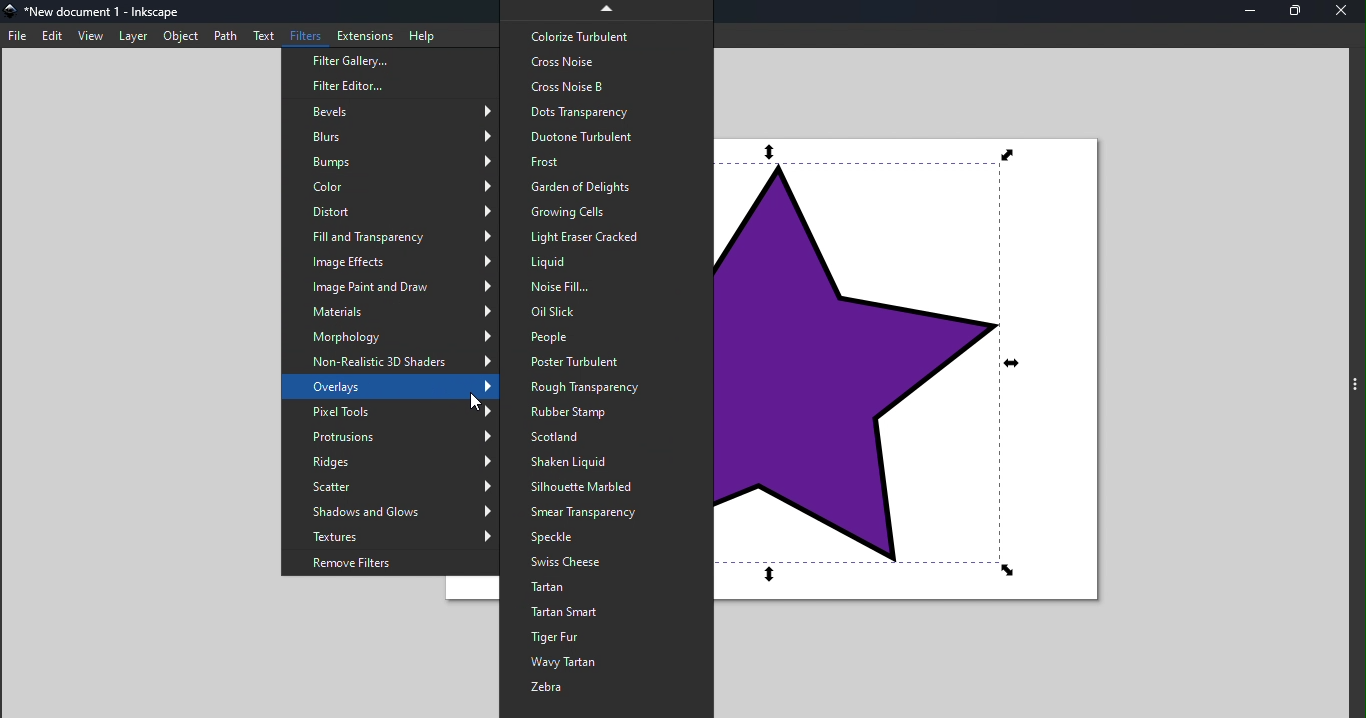  I want to click on Maximize, so click(1300, 14).